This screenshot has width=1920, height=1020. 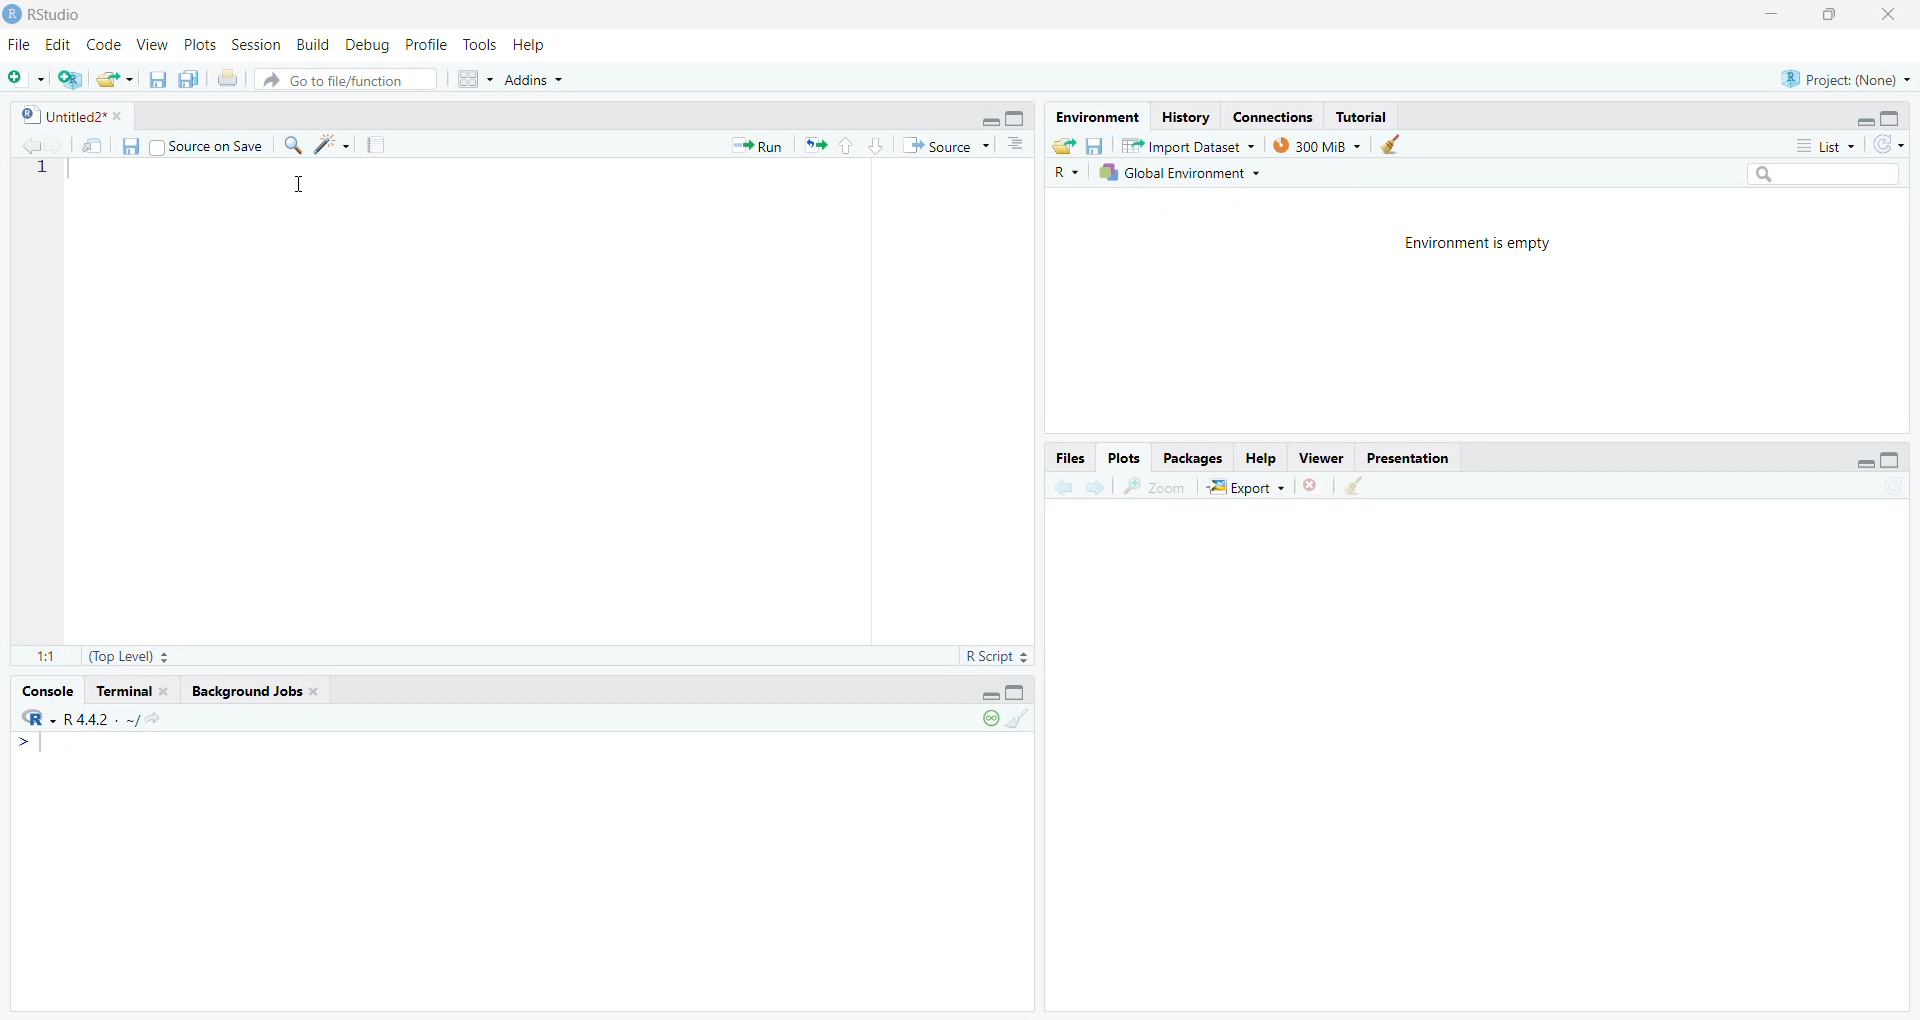 What do you see at coordinates (201, 47) in the screenshot?
I see `Plots` at bounding box center [201, 47].